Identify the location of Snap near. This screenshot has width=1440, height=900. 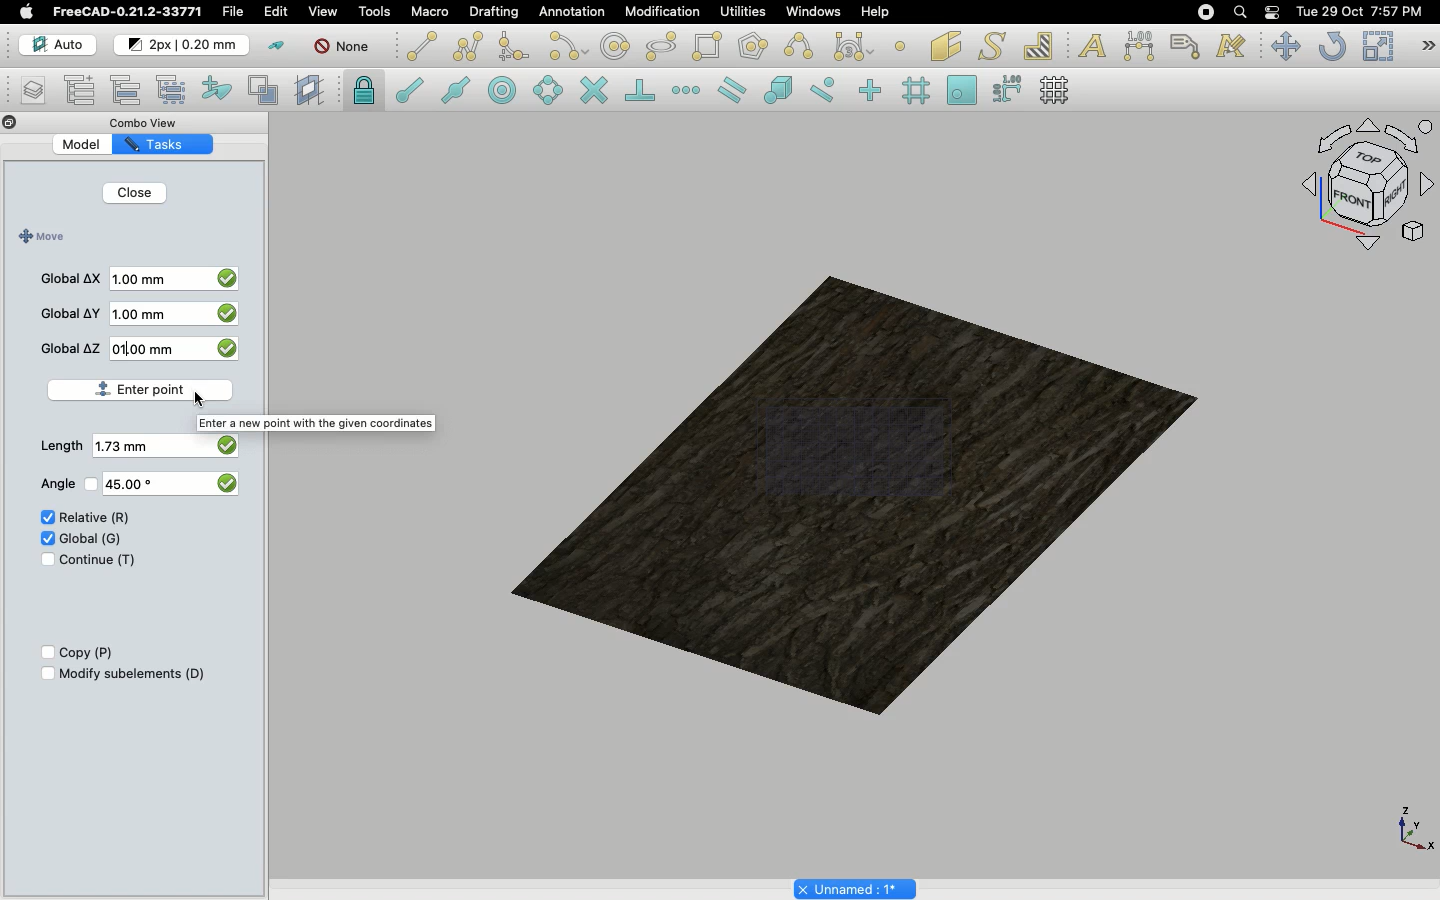
(828, 90).